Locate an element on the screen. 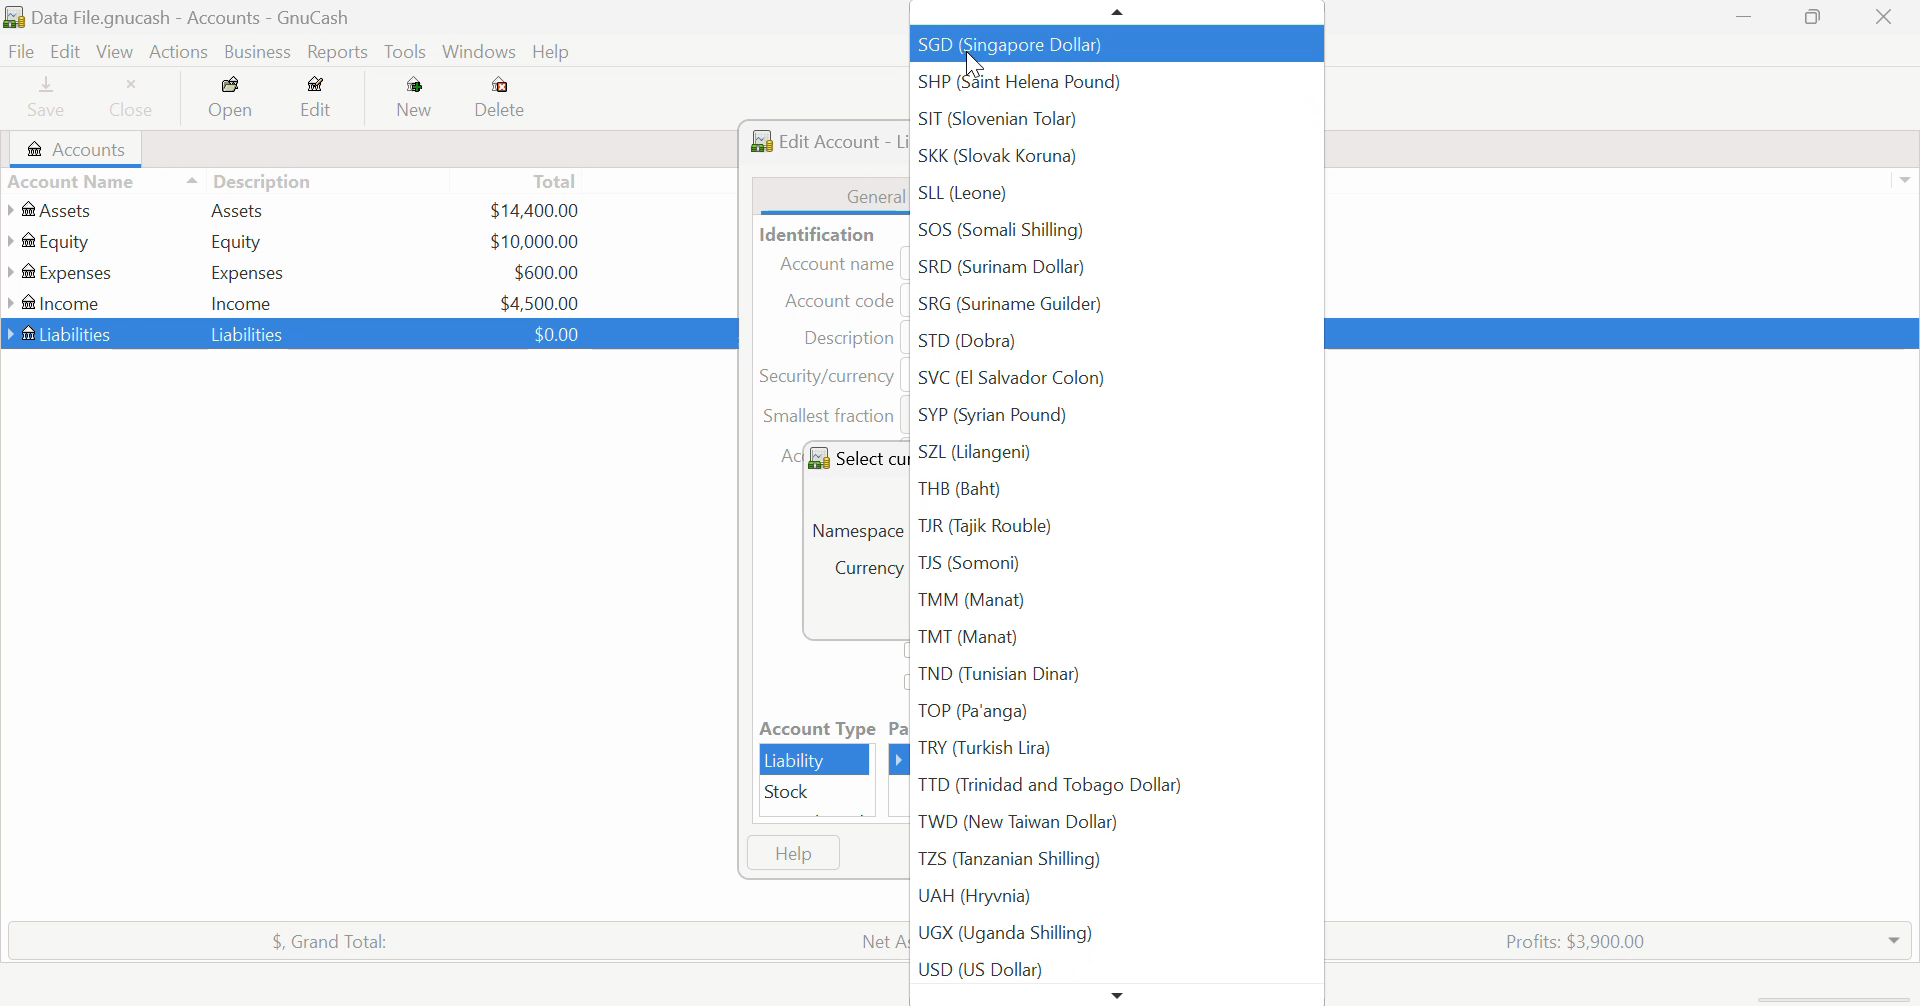  Help is located at coordinates (793, 853).